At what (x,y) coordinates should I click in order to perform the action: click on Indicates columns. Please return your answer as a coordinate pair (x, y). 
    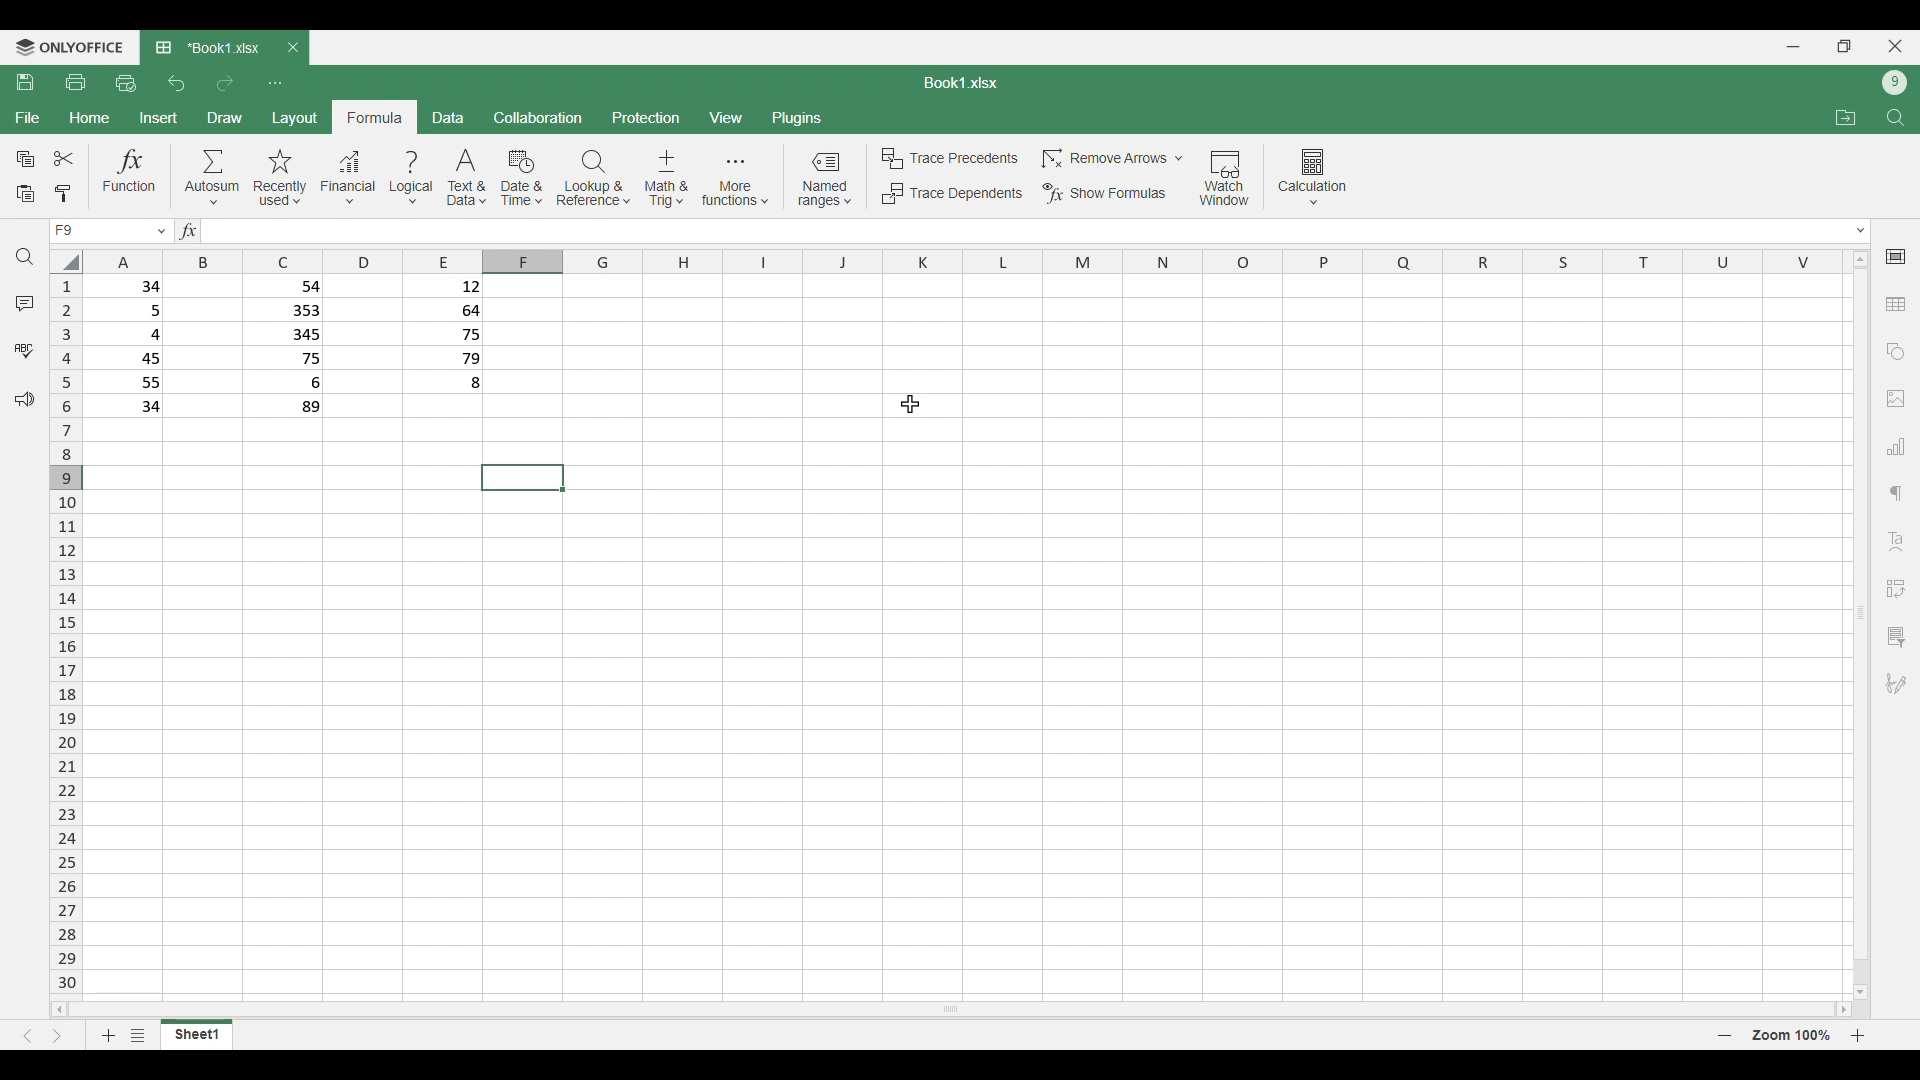
    Looking at the image, I should click on (958, 262).